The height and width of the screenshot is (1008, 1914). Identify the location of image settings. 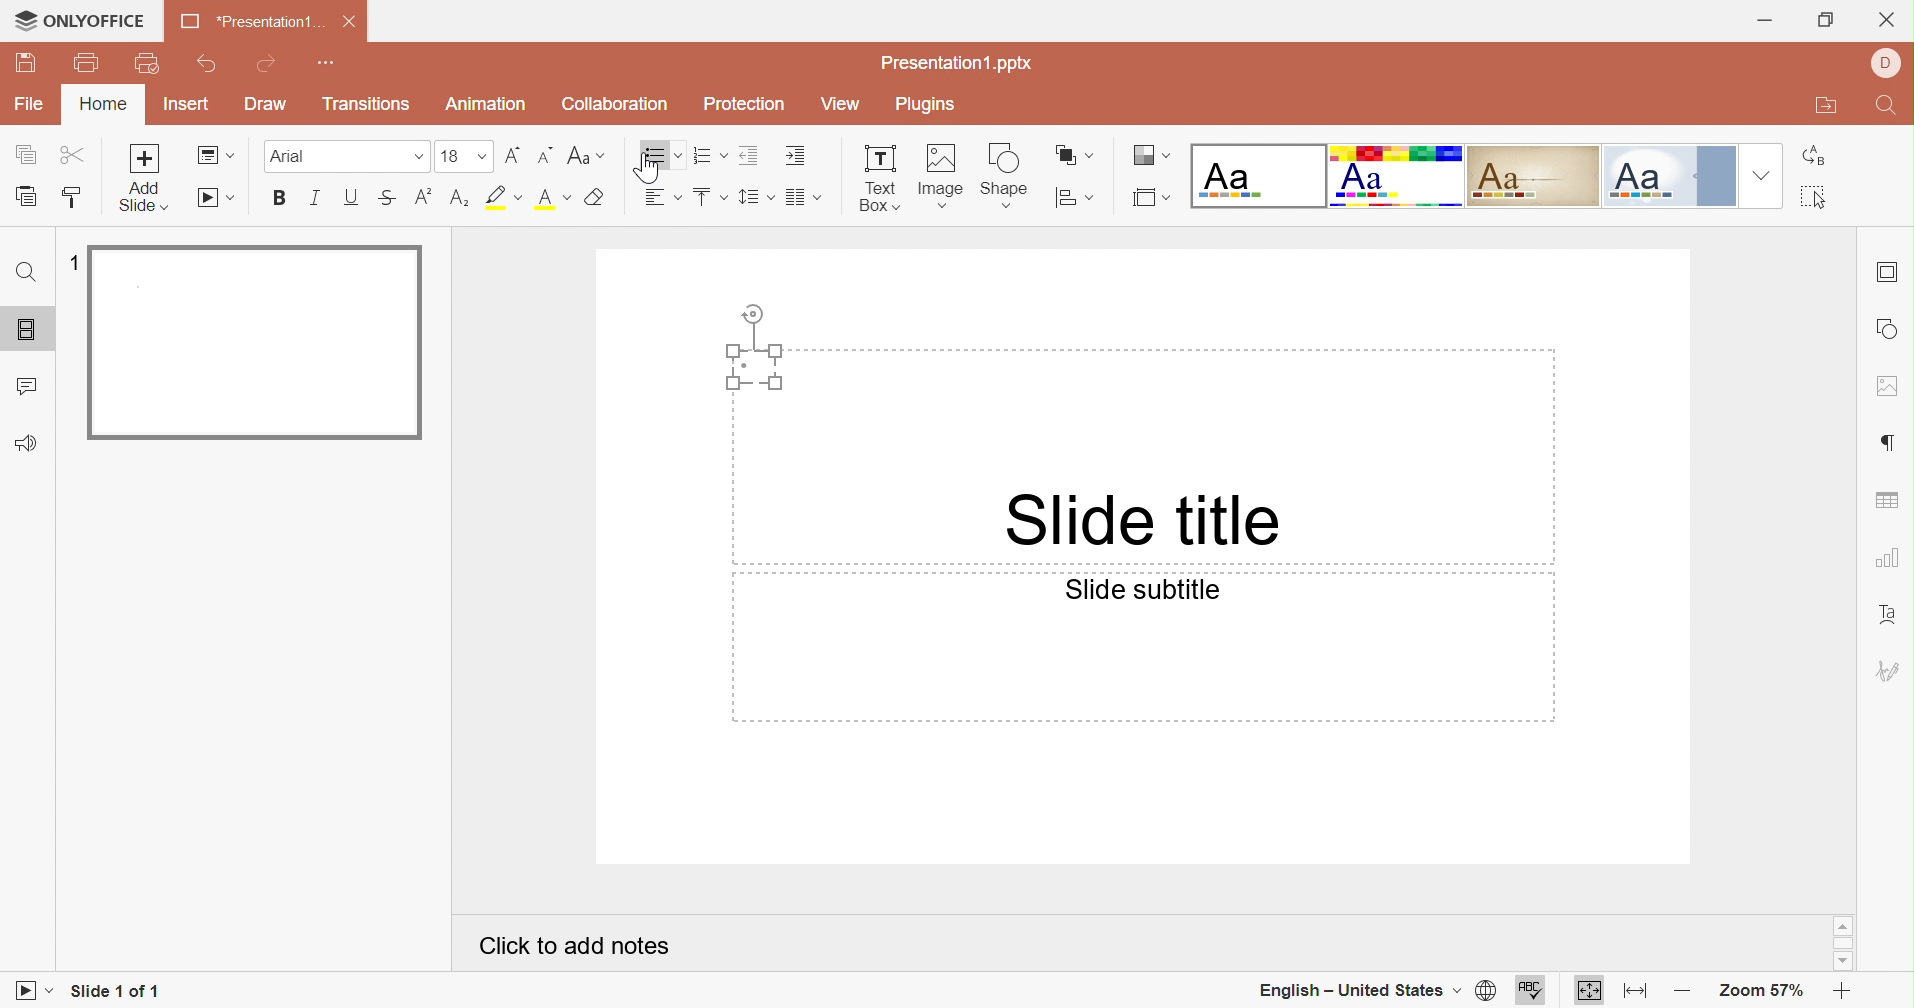
(1890, 382).